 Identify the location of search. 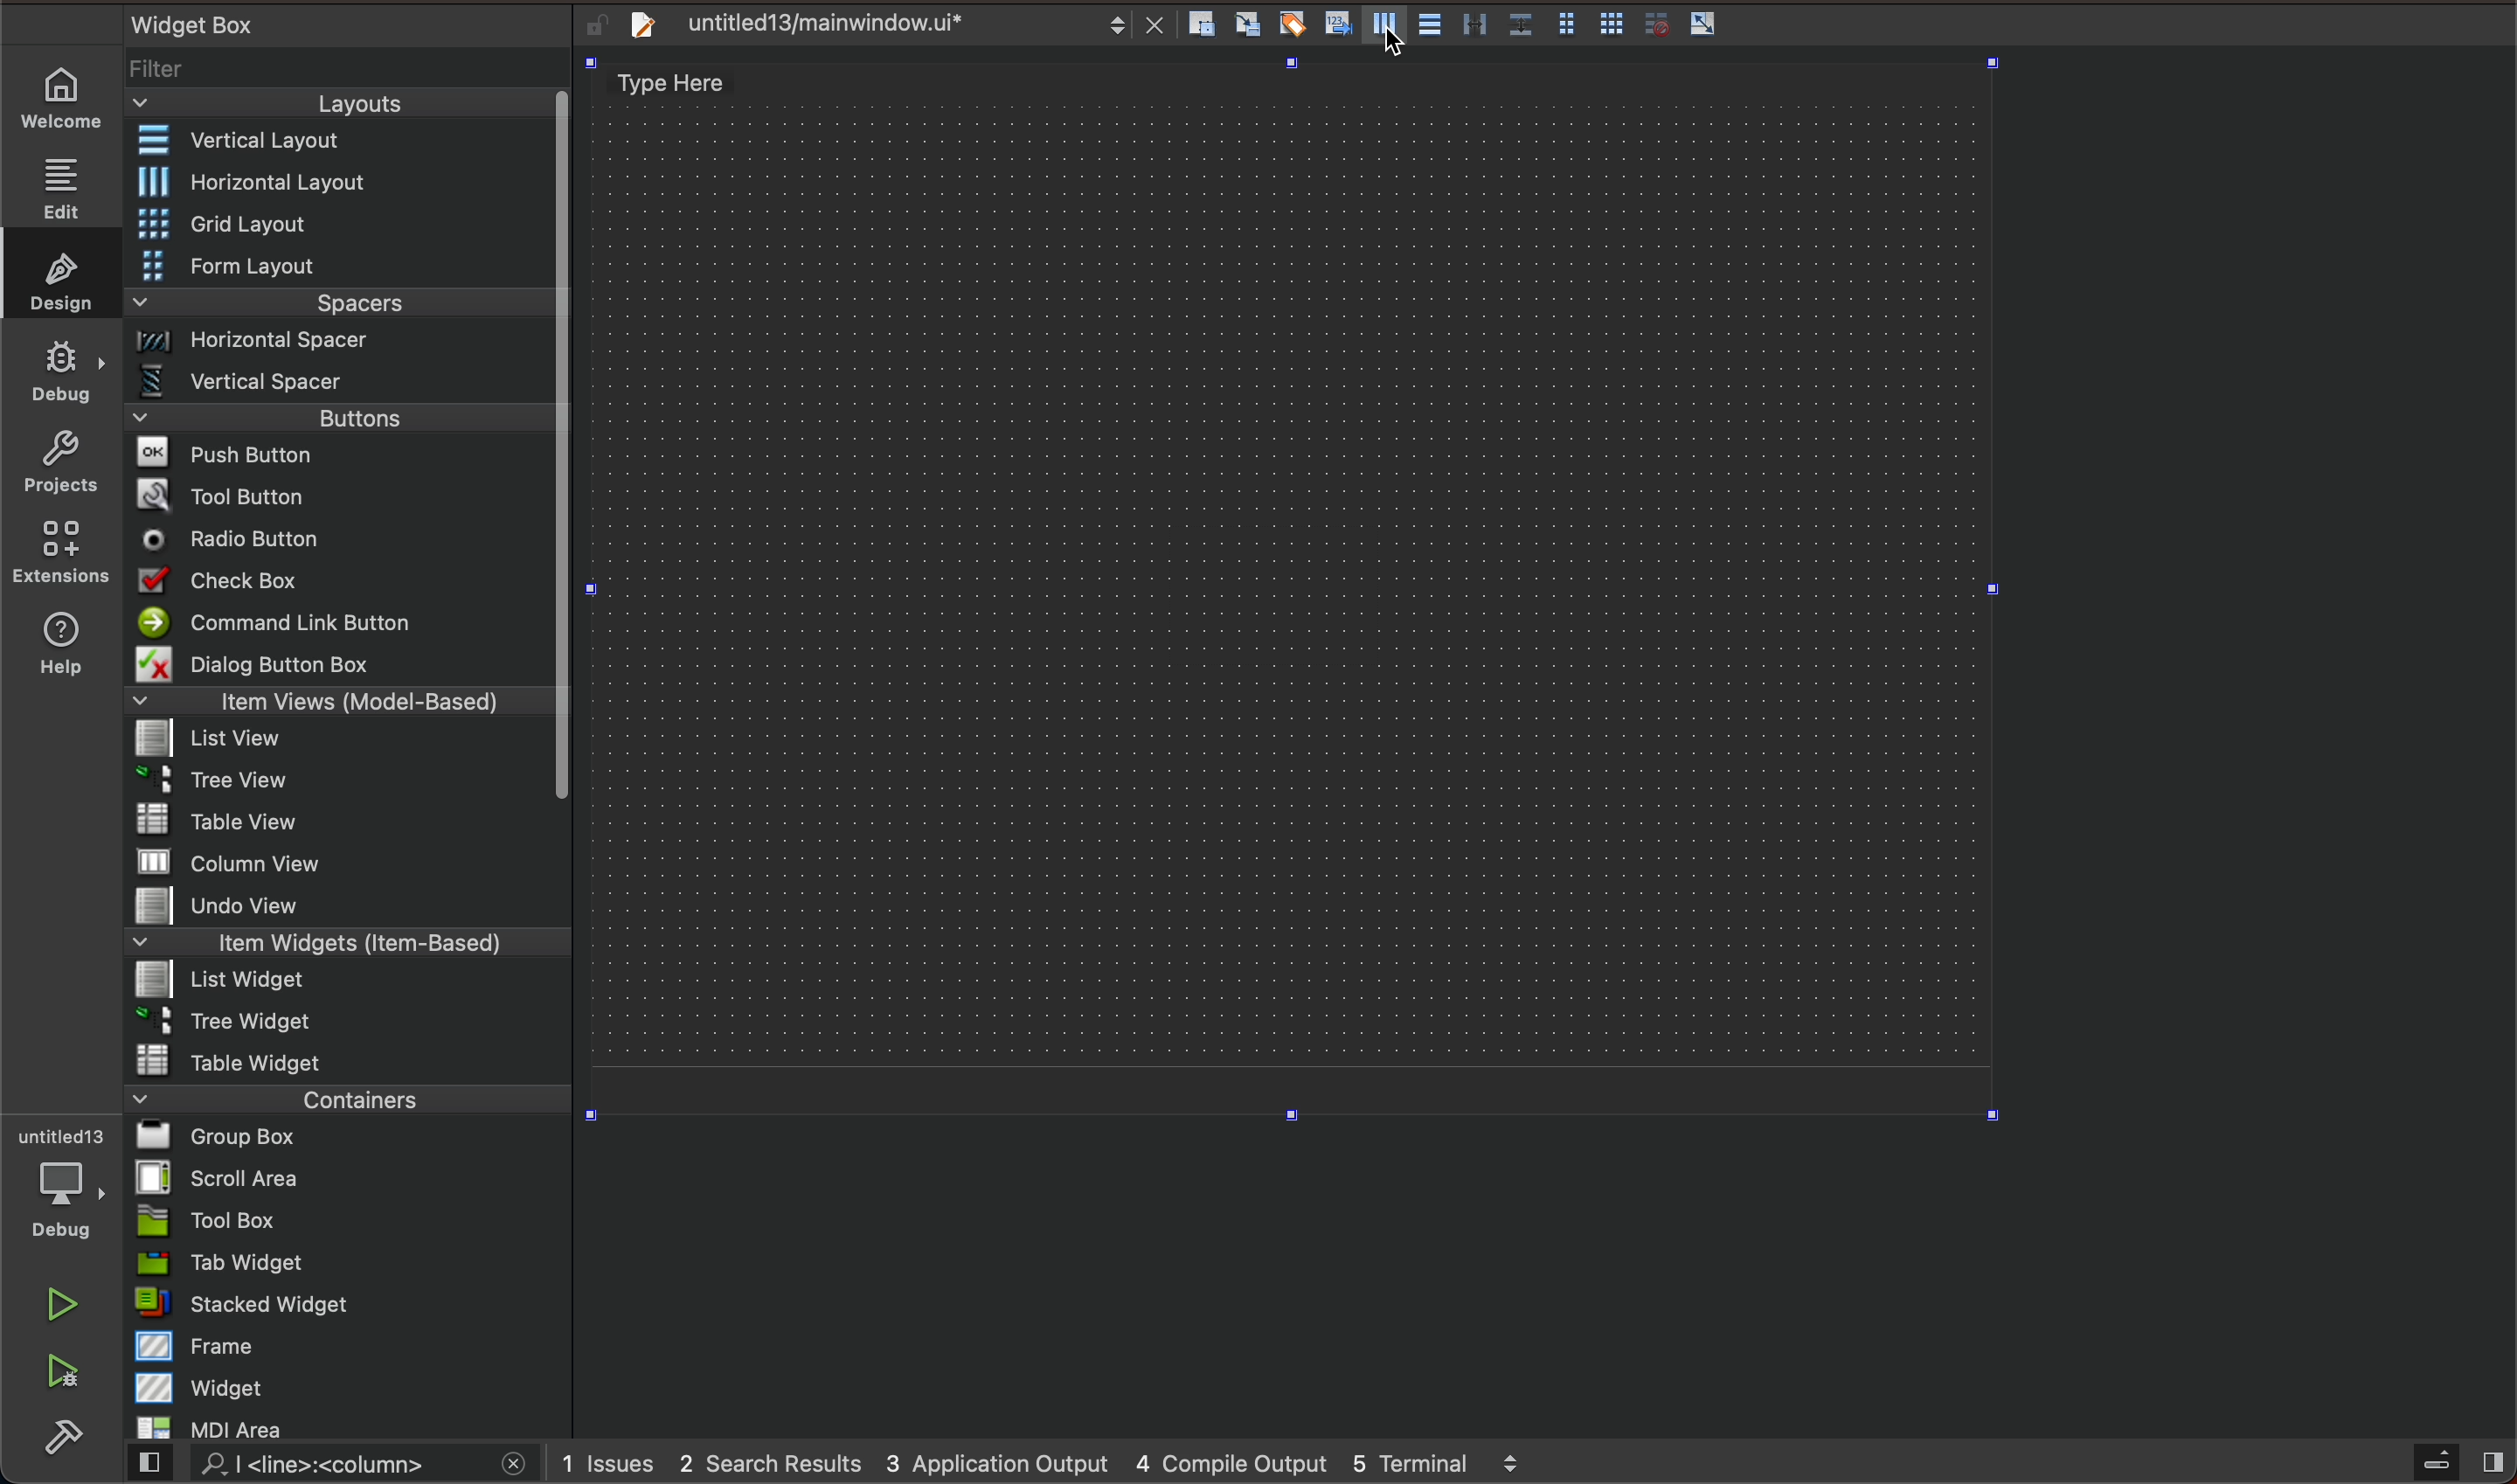
(334, 1467).